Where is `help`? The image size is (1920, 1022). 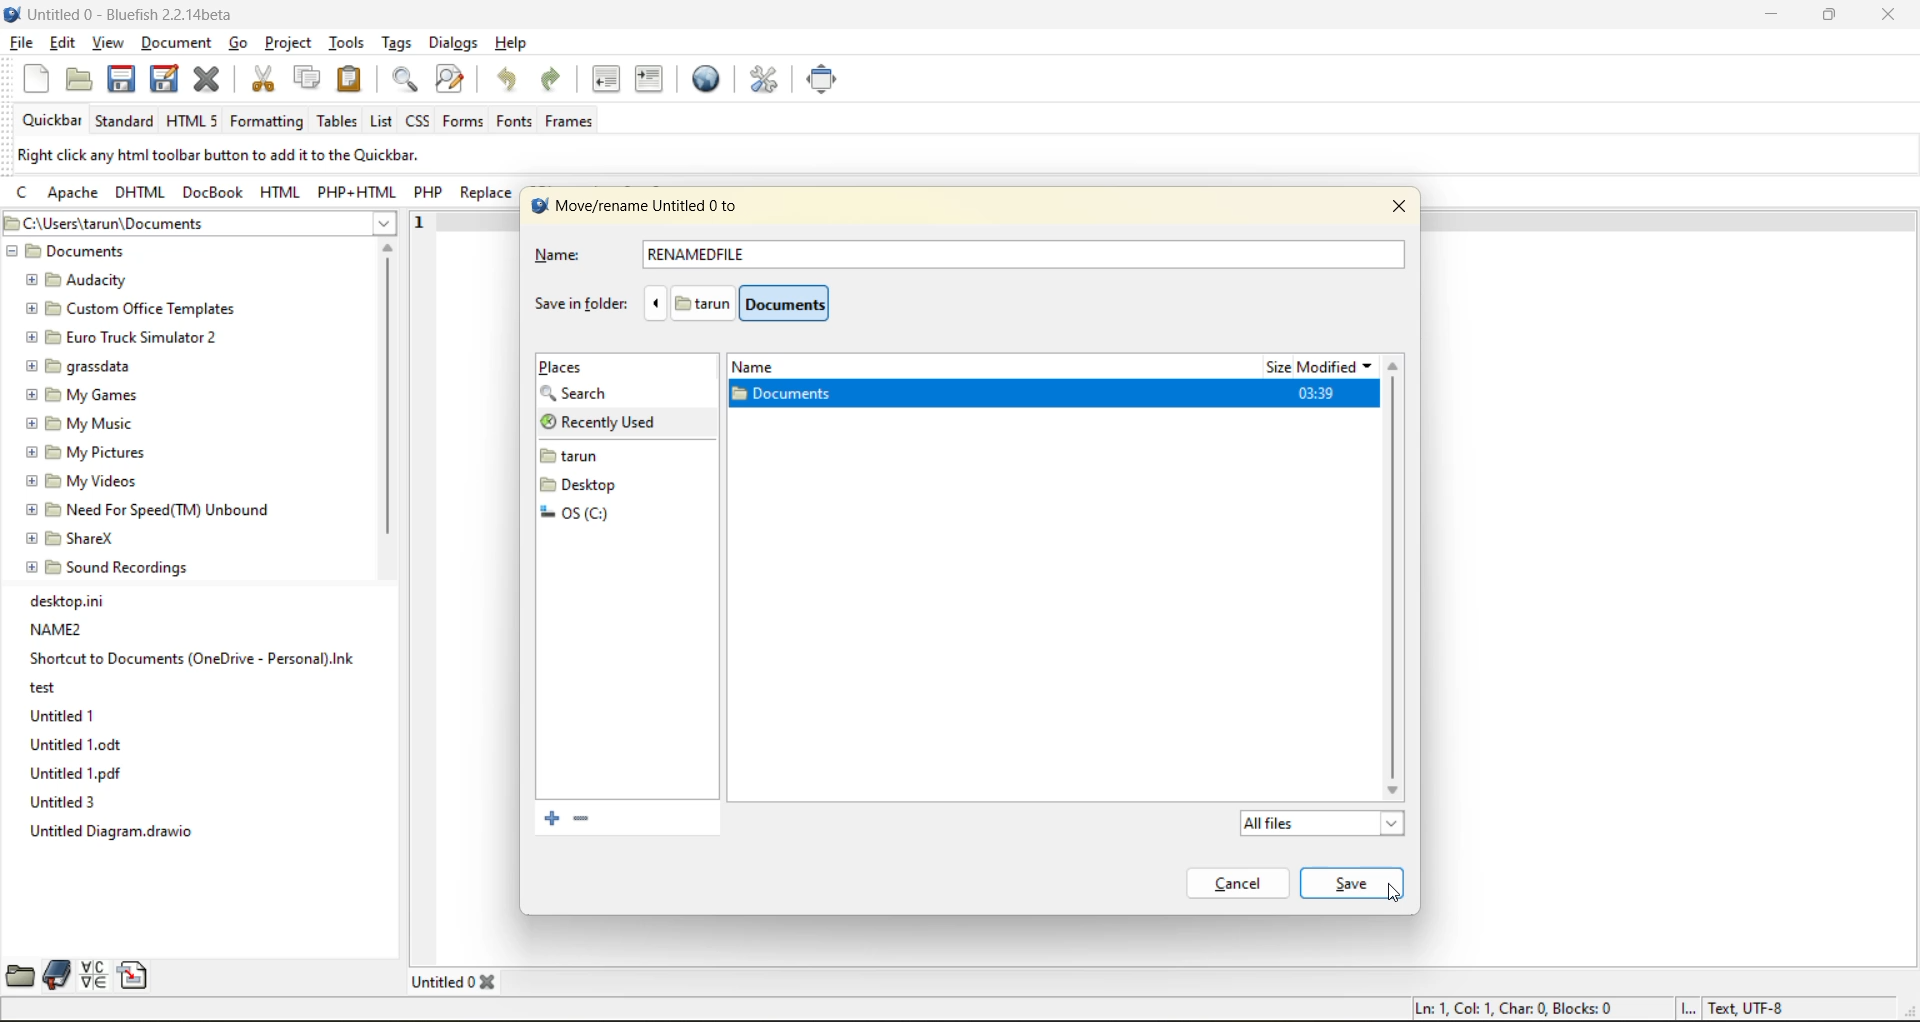 help is located at coordinates (515, 43).